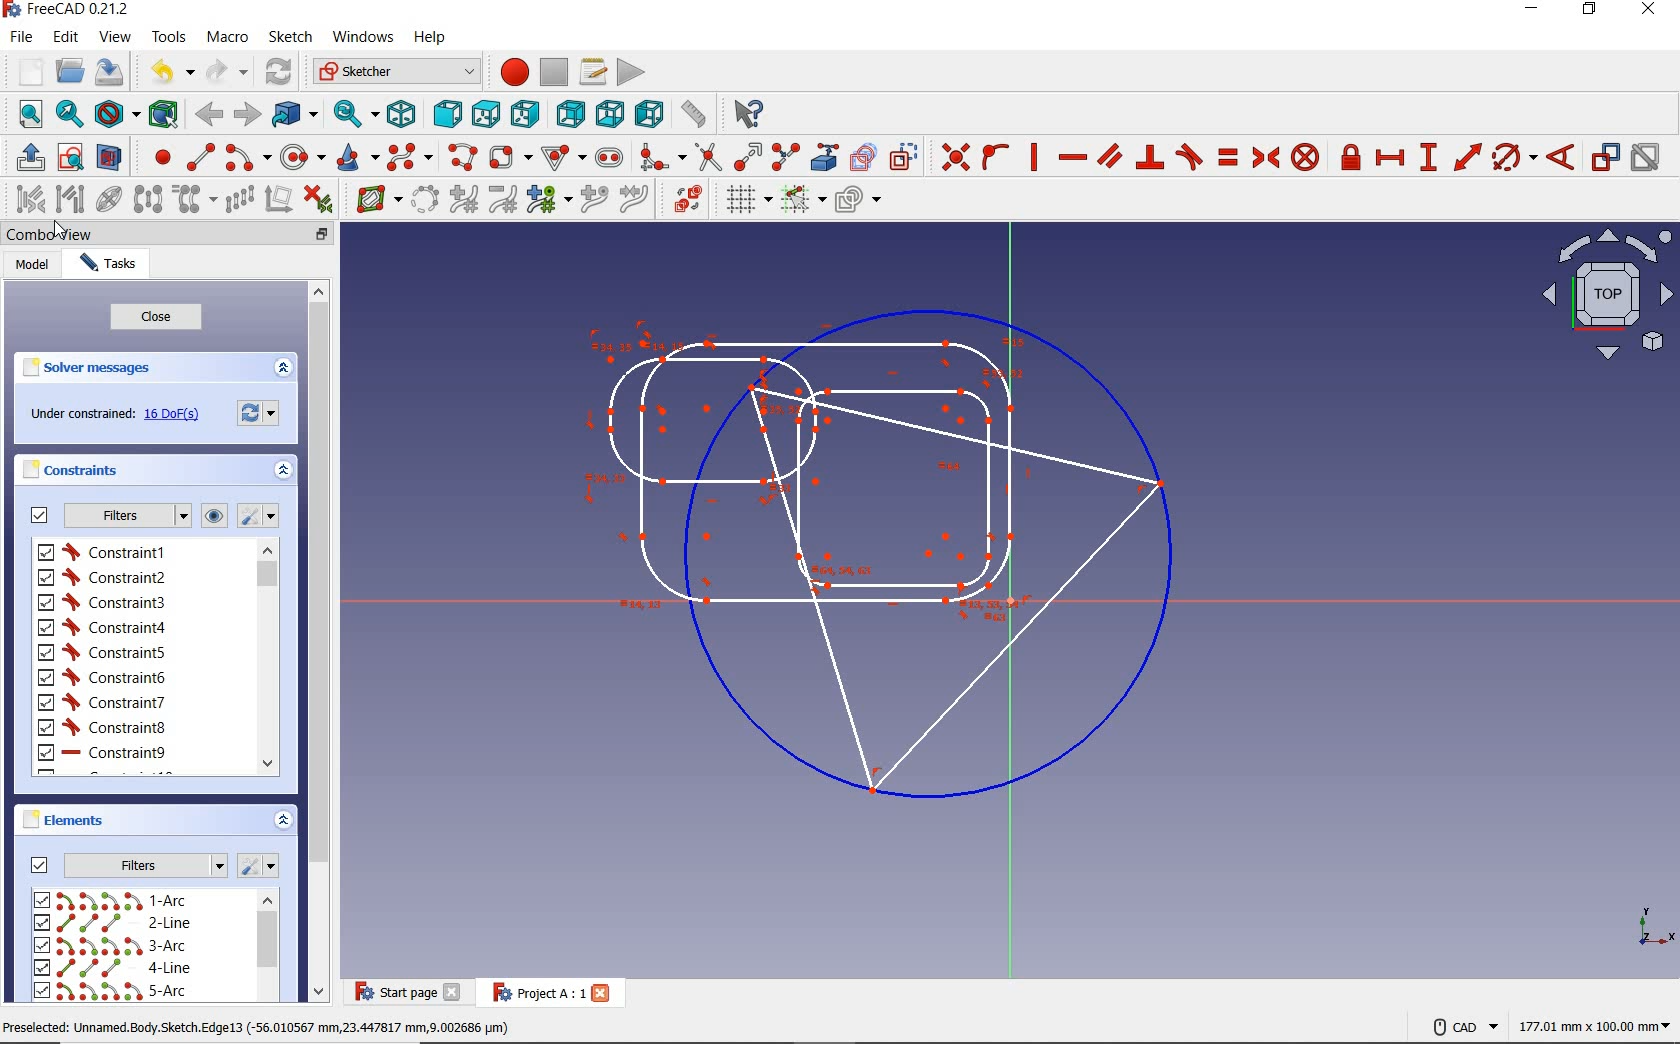  I want to click on project A:1, so click(532, 992).